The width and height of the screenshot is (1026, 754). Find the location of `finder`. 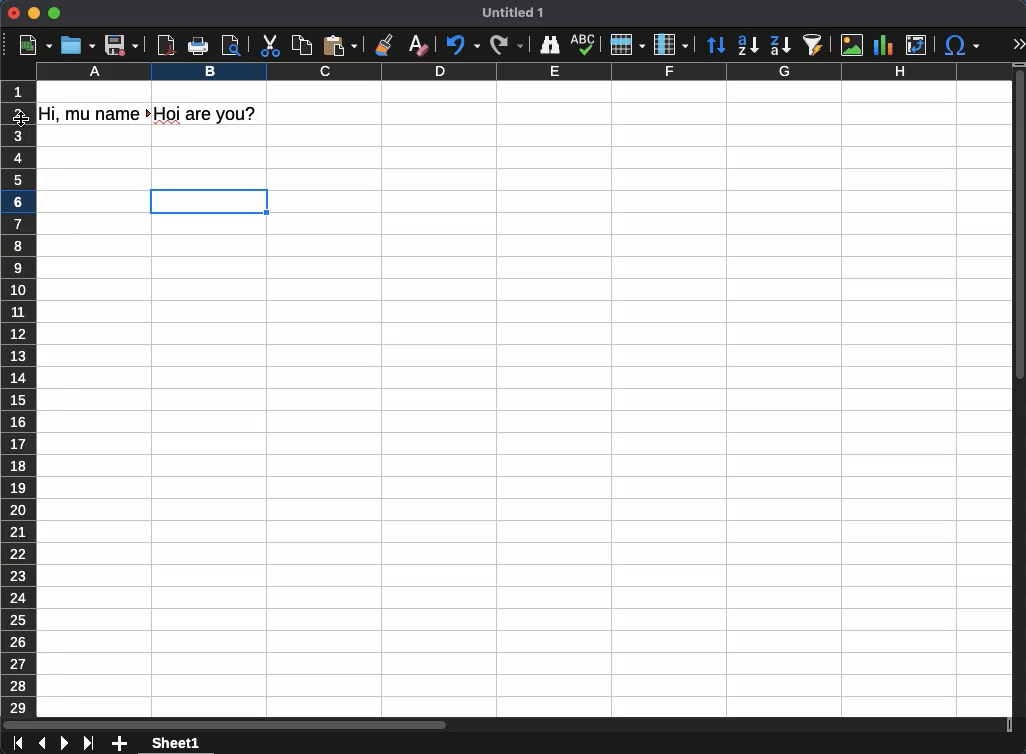

finder is located at coordinates (550, 46).